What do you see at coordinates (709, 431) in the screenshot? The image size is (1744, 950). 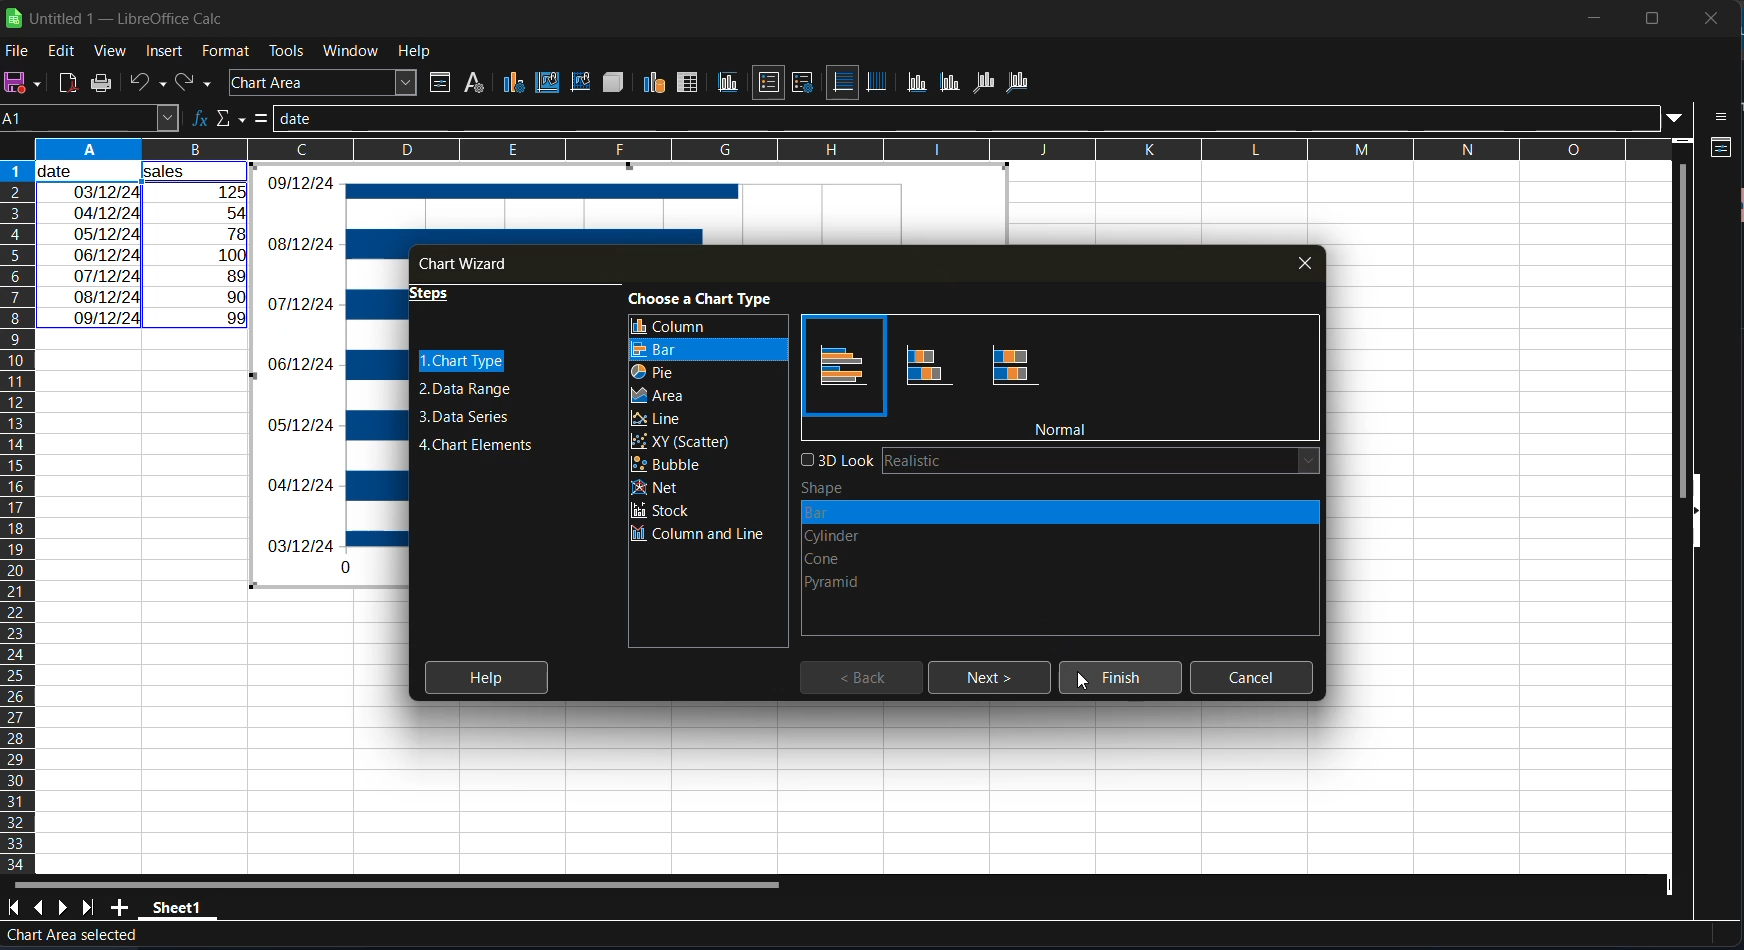 I see `chart types` at bounding box center [709, 431].